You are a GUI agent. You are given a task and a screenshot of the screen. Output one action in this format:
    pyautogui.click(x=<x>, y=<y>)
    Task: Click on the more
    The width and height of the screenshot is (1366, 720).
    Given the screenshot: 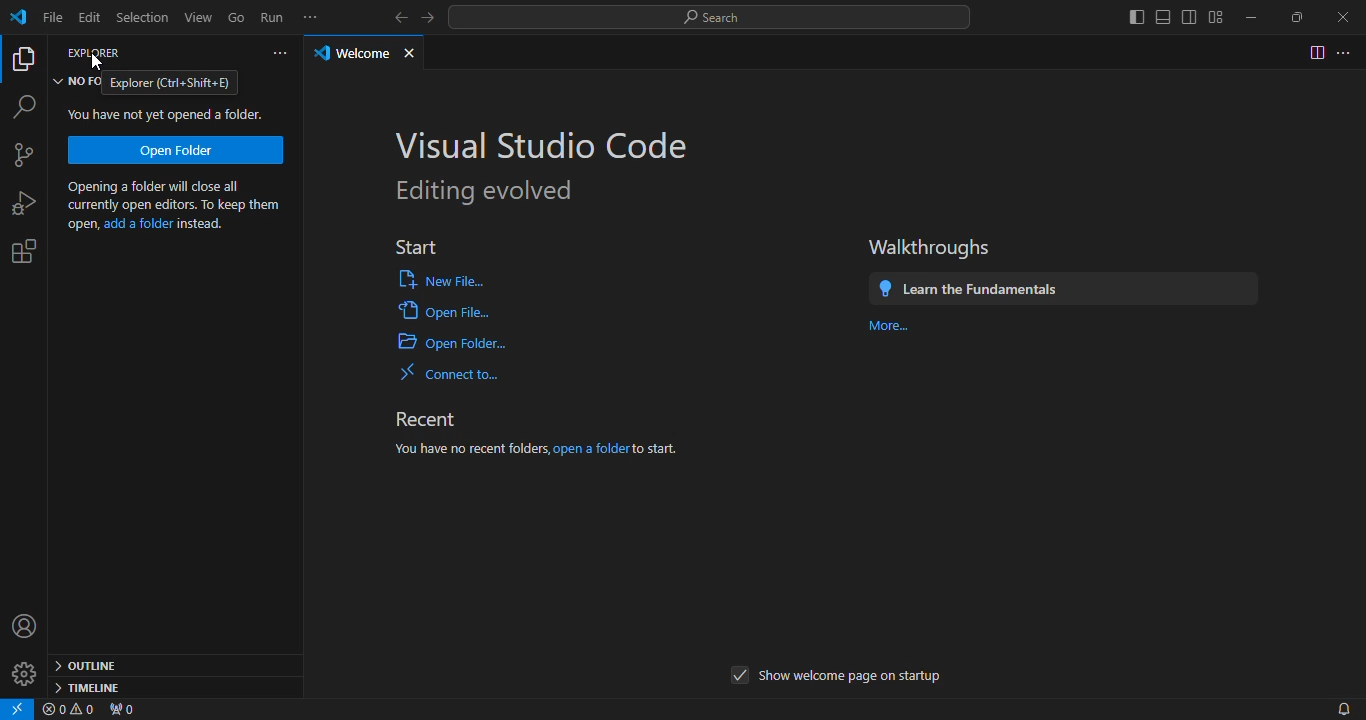 What is the action you would take?
    pyautogui.click(x=314, y=17)
    